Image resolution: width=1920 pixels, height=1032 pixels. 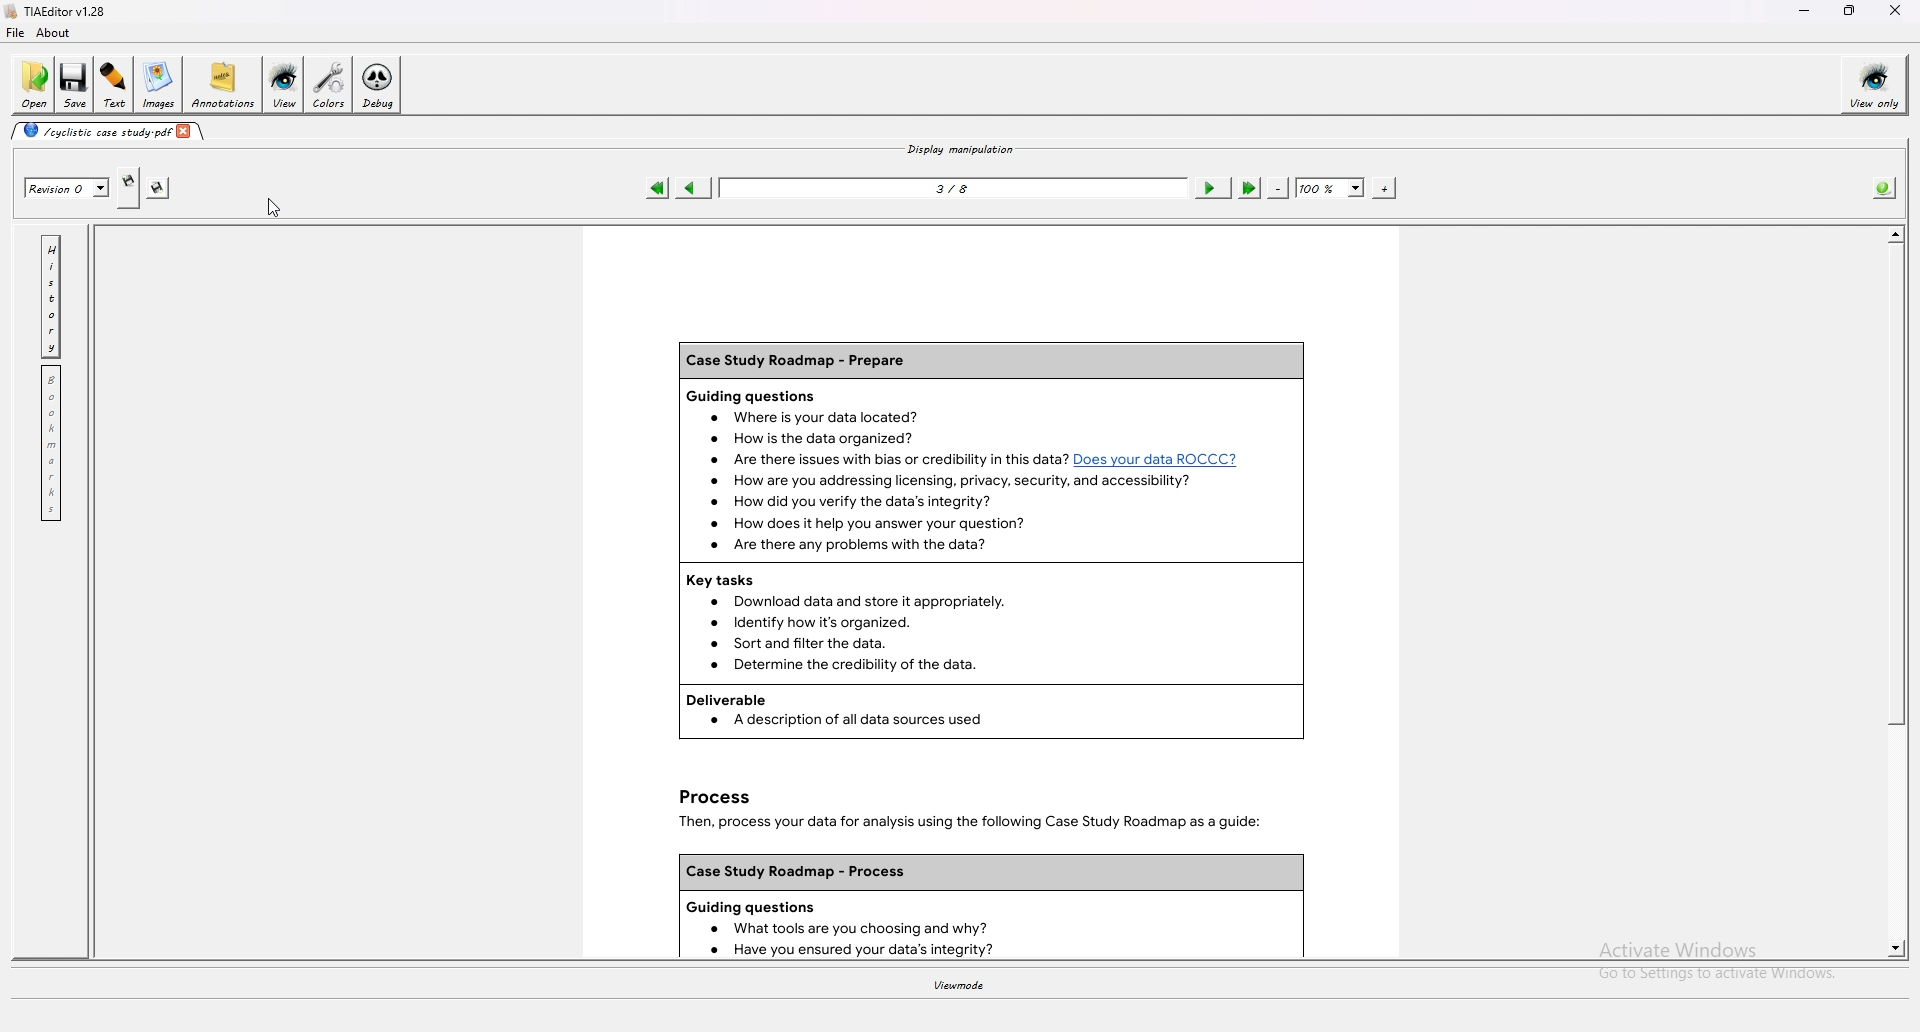 What do you see at coordinates (992, 360) in the screenshot?
I see `Case Study Roadmap - Prepare` at bounding box center [992, 360].